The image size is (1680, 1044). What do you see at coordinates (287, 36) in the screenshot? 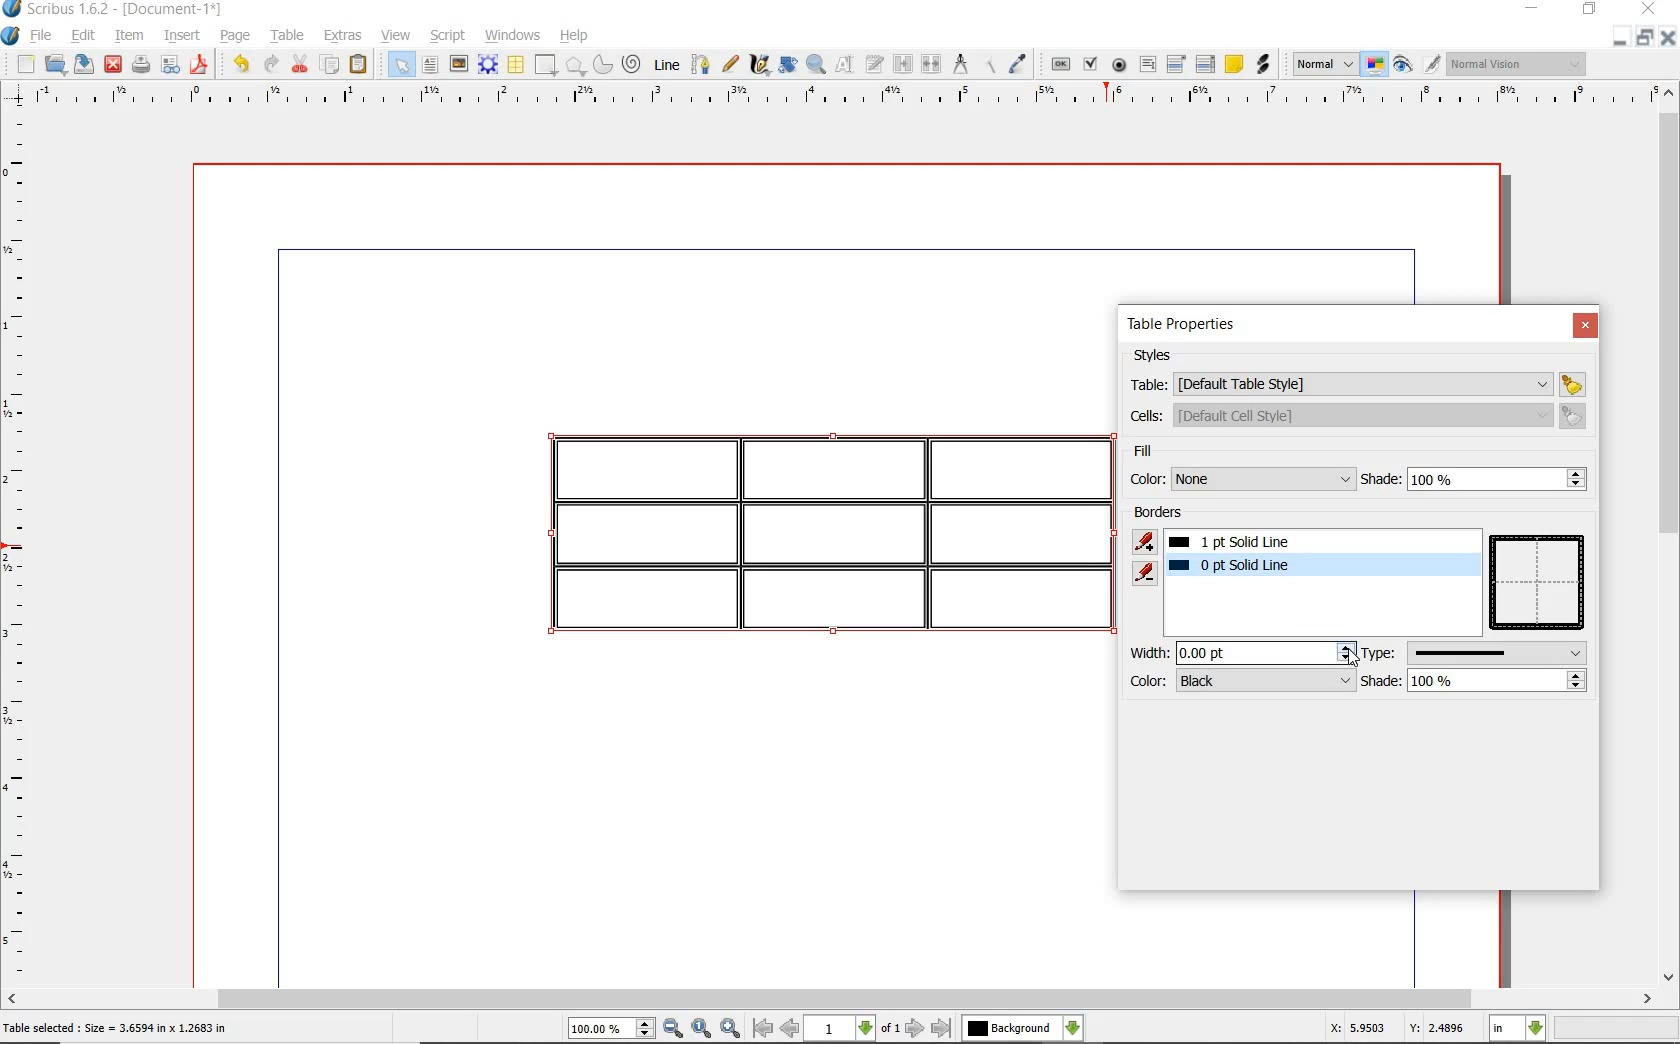
I see `table` at bounding box center [287, 36].